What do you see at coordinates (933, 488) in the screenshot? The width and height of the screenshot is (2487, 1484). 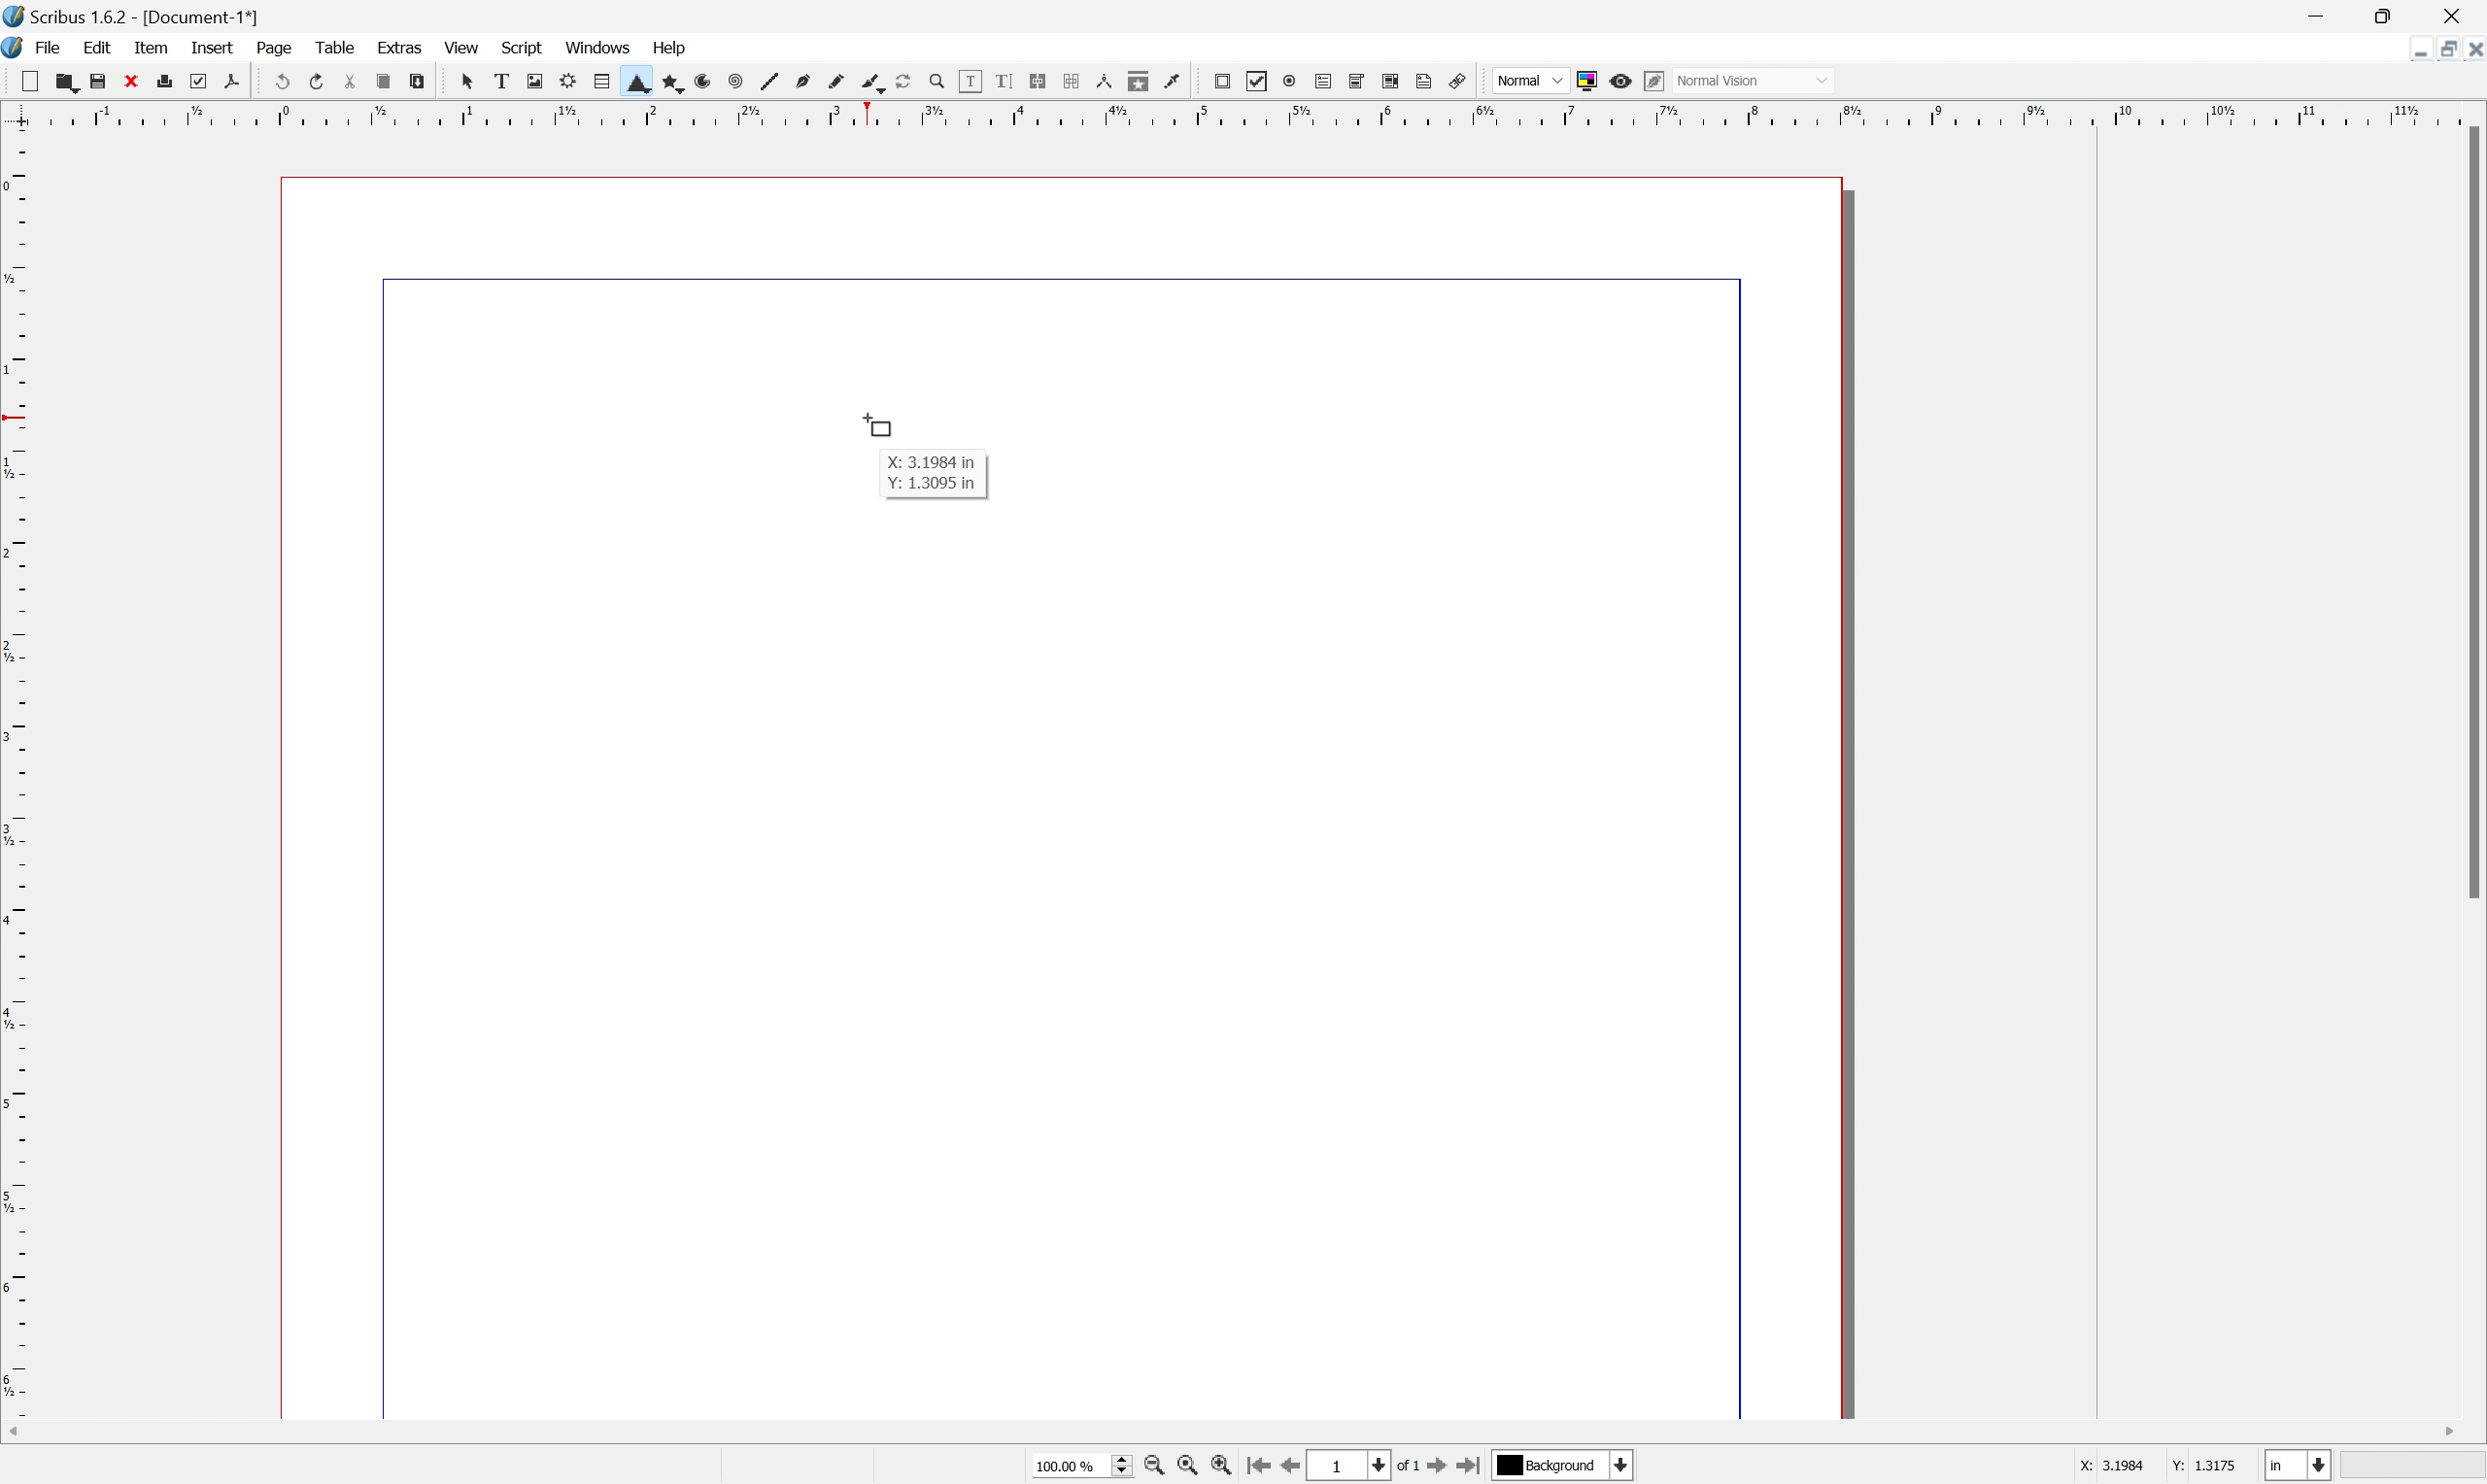 I see `Y: 1.3095 in` at bounding box center [933, 488].